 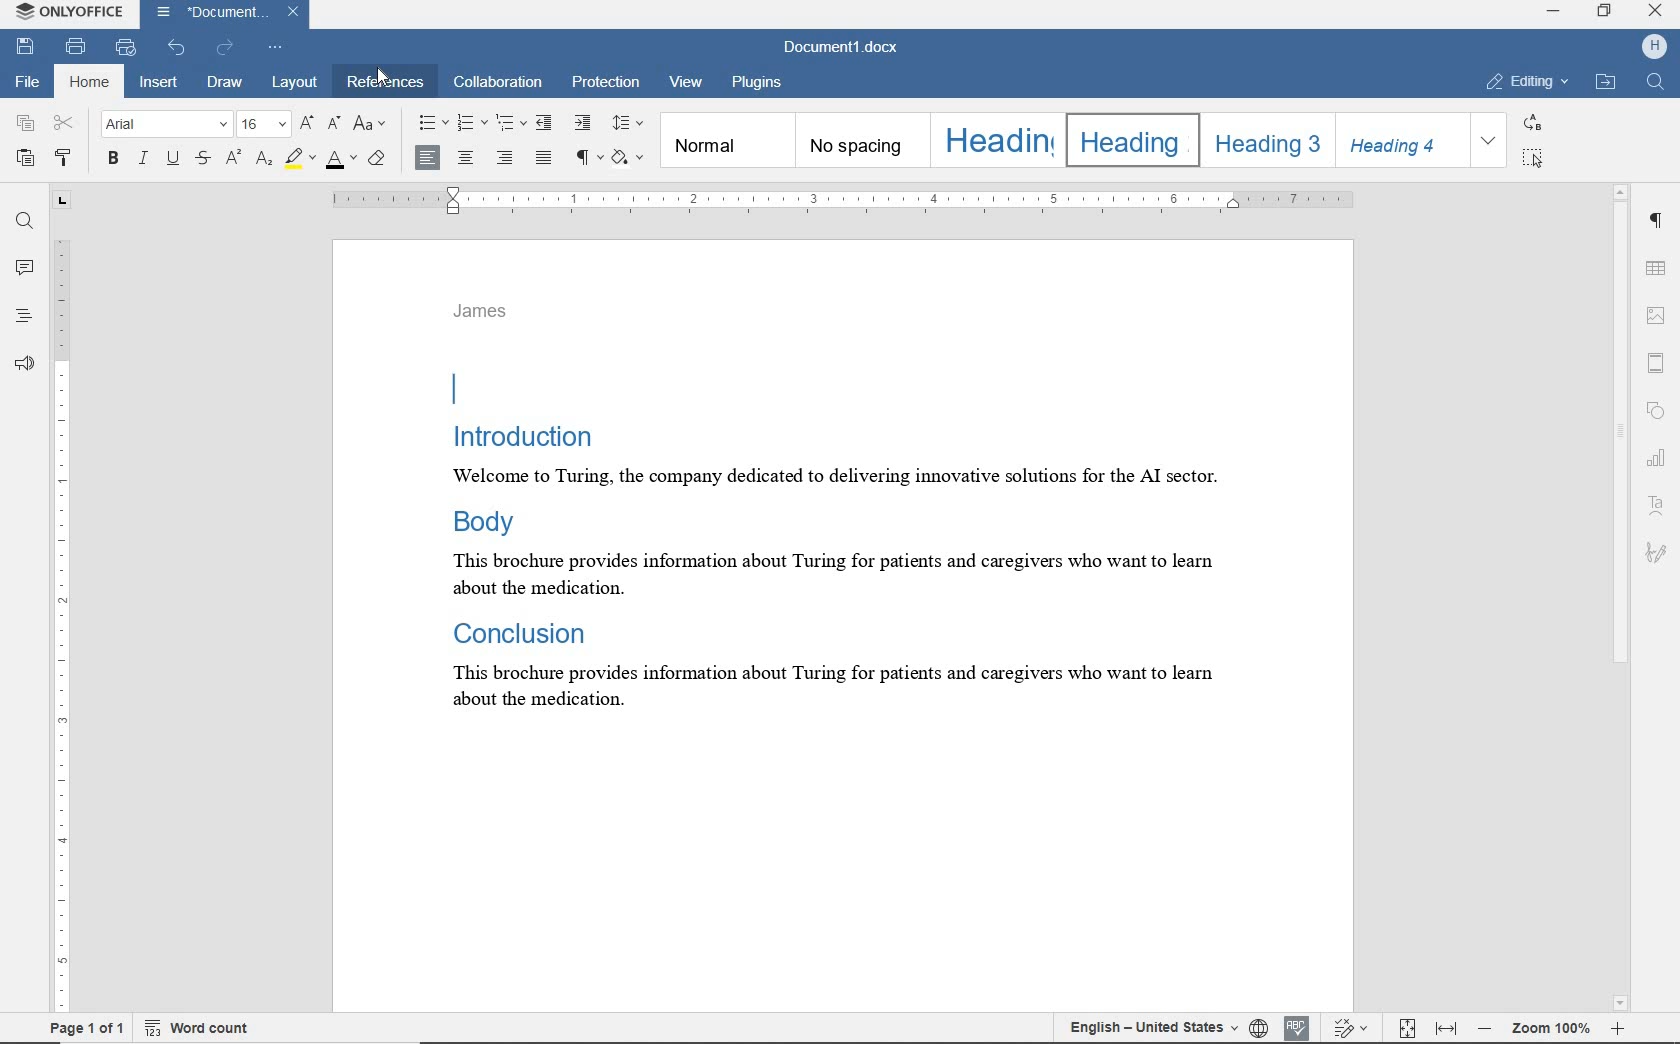 What do you see at coordinates (844, 541) in the screenshot?
I see `Introduction

Welcome to Turing, the company dedicated to delivering innovative solutions for the AI sector.
Body

This brochure provides information about Turing for patients and caregivers who want to learn
about the medication.

Conclusion

This brochure provides information about Turing for patients and caregivers who want to learn
about the medication.` at bounding box center [844, 541].